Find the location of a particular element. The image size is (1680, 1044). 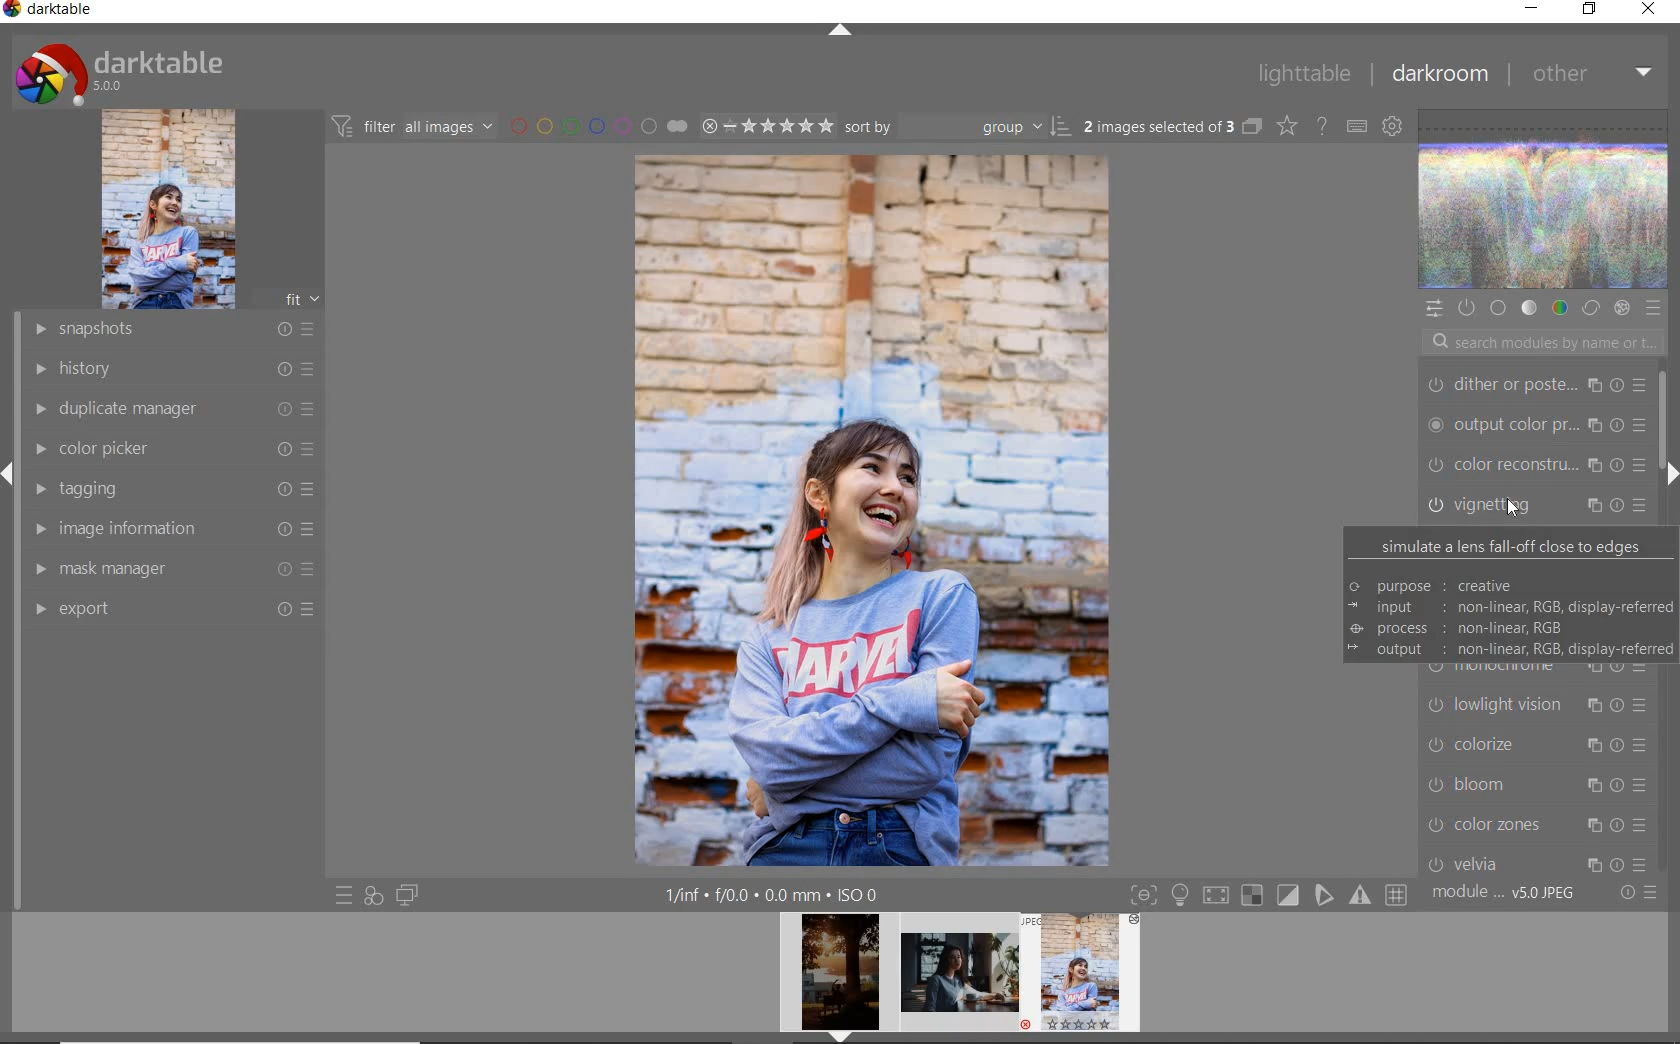

haze removal is located at coordinates (1535, 781).